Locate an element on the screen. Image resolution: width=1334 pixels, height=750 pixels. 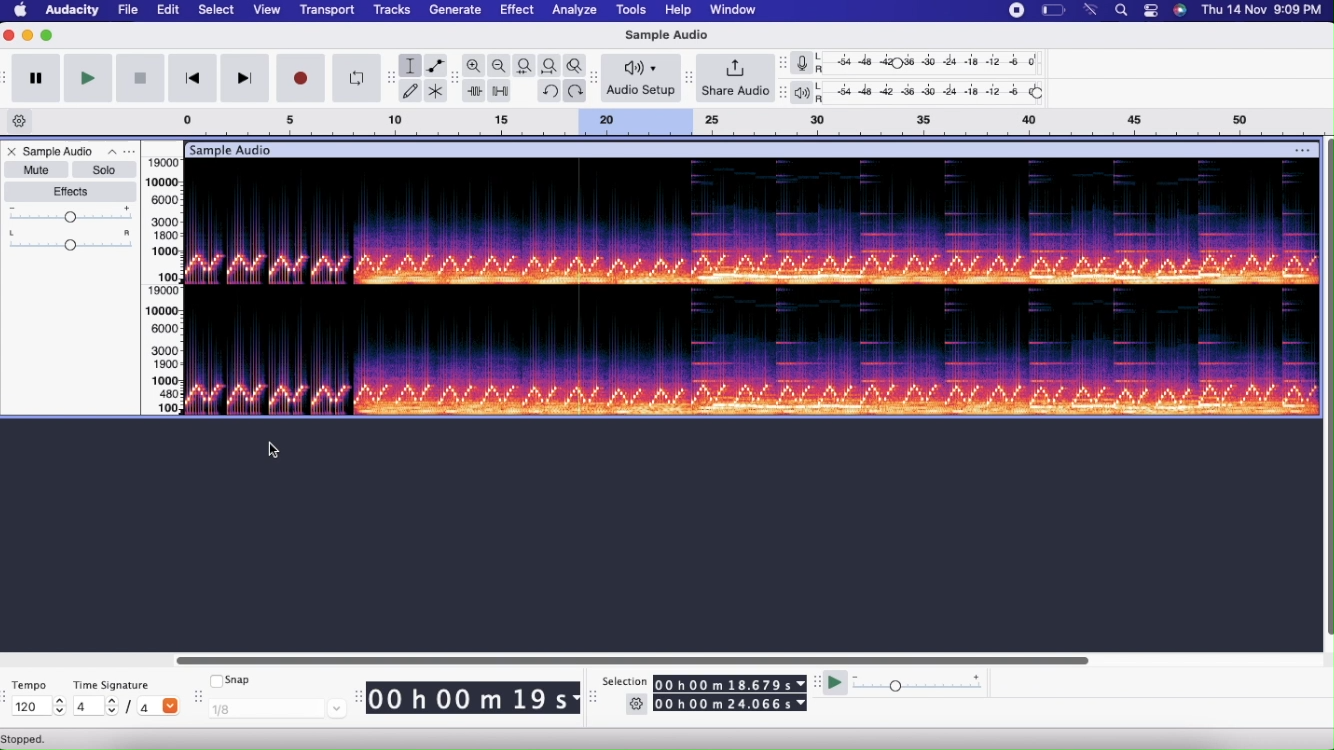
title is located at coordinates (231, 150).